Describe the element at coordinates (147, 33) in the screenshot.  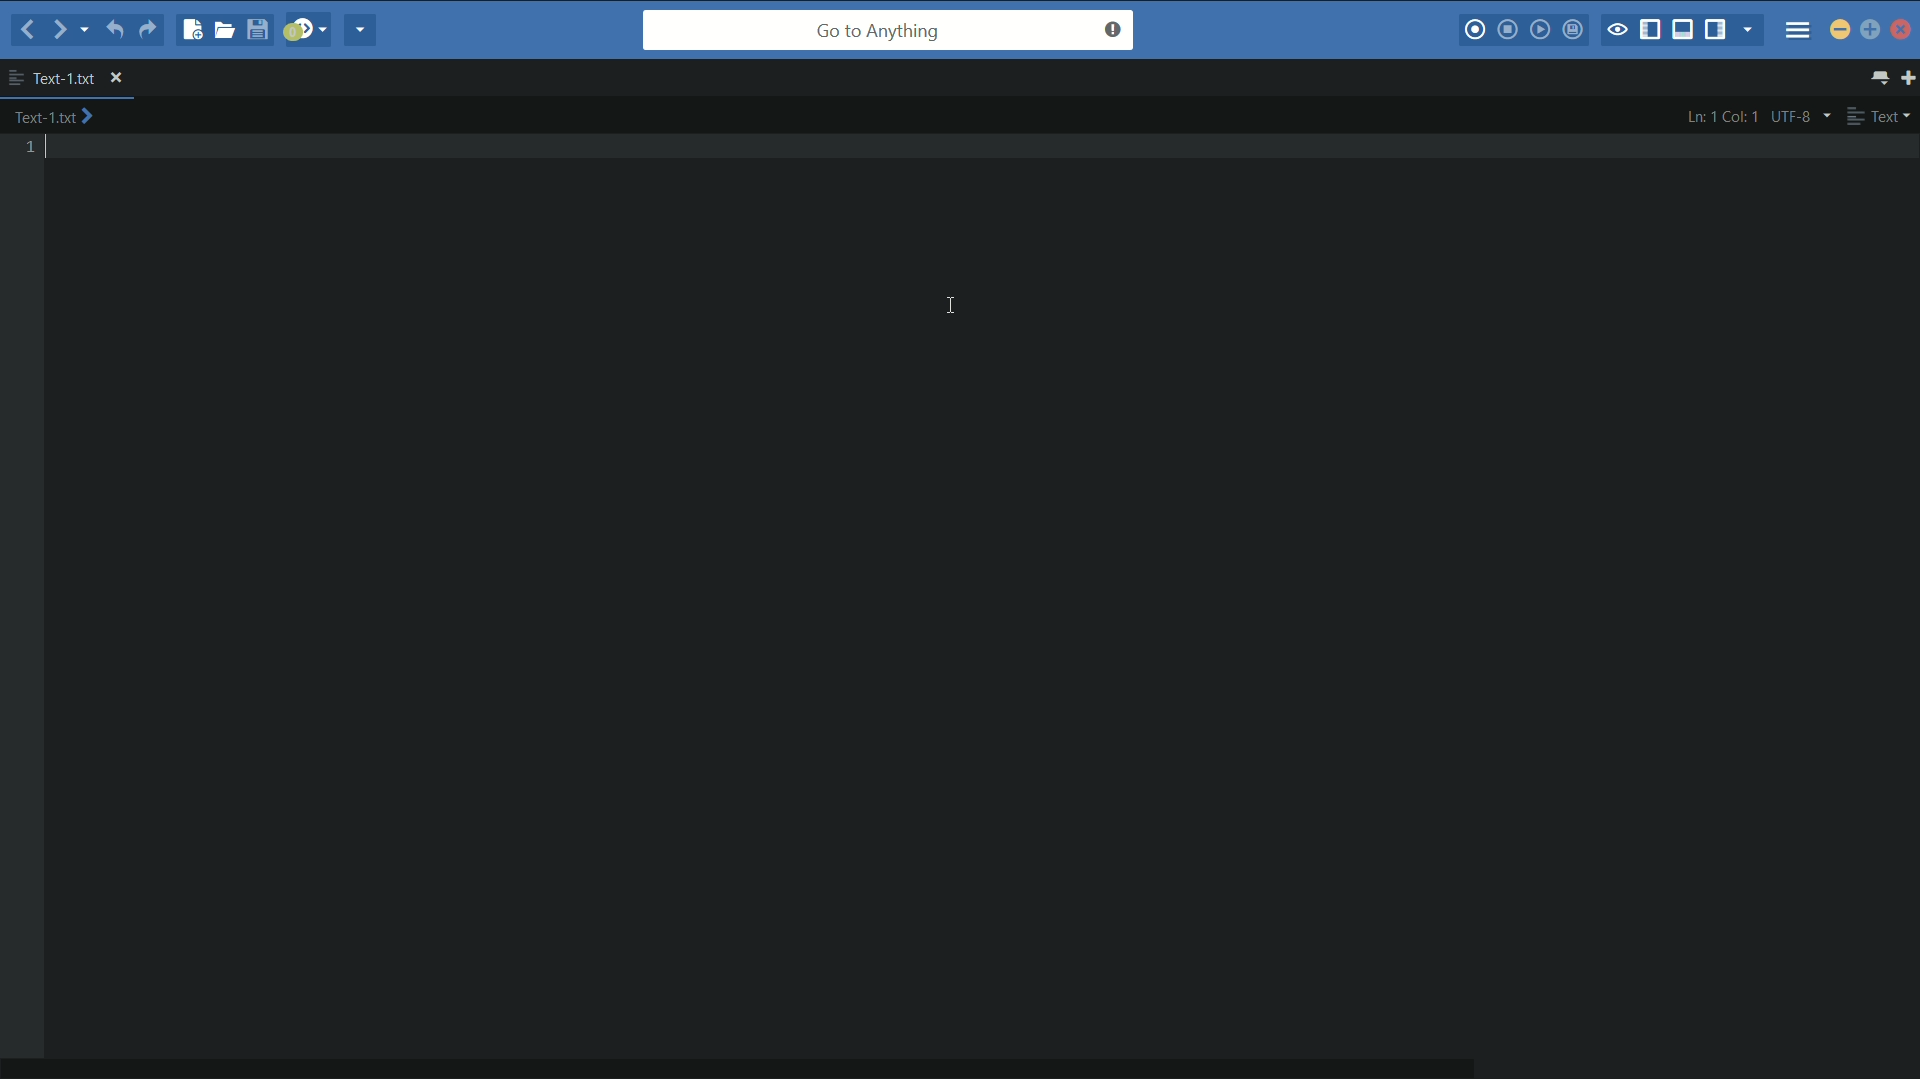
I see `redo` at that location.